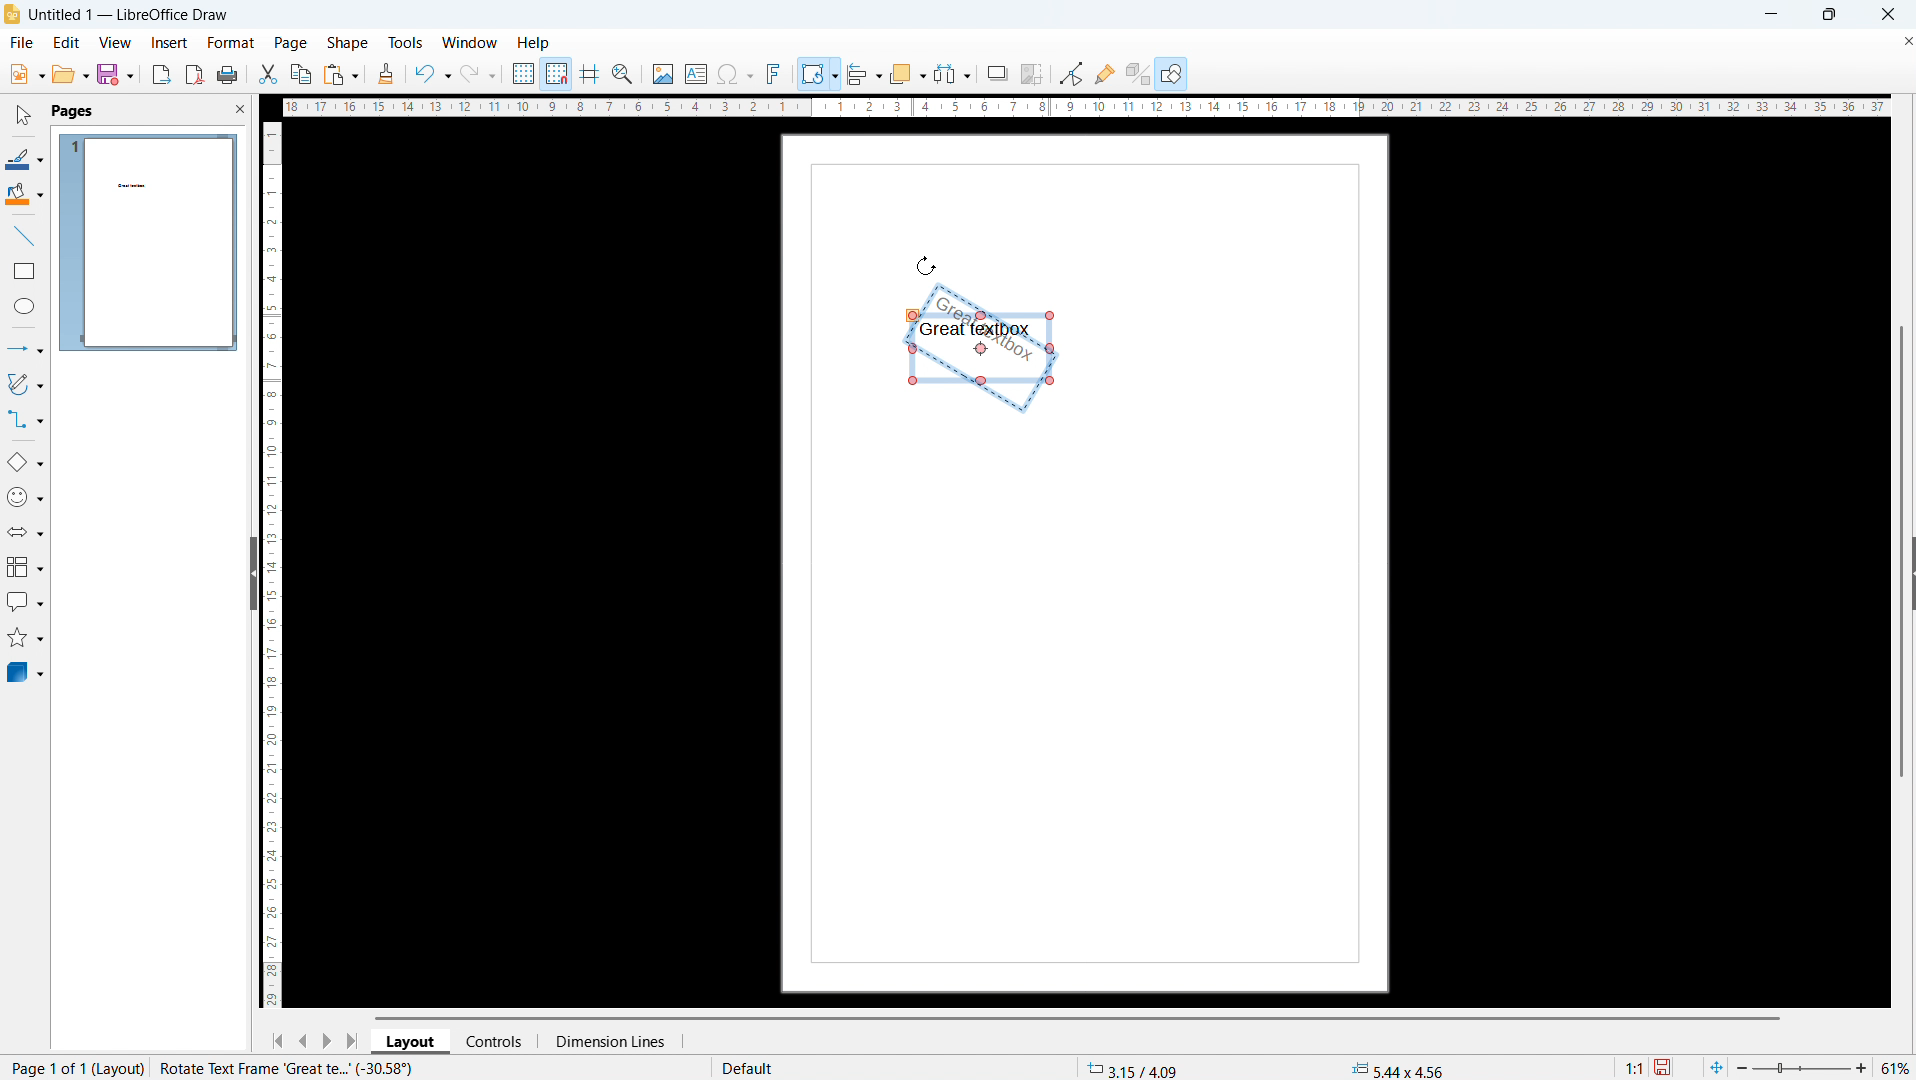 This screenshot has height=1080, width=1916. Describe the element at coordinates (194, 74) in the screenshot. I see `export as pdf` at that location.